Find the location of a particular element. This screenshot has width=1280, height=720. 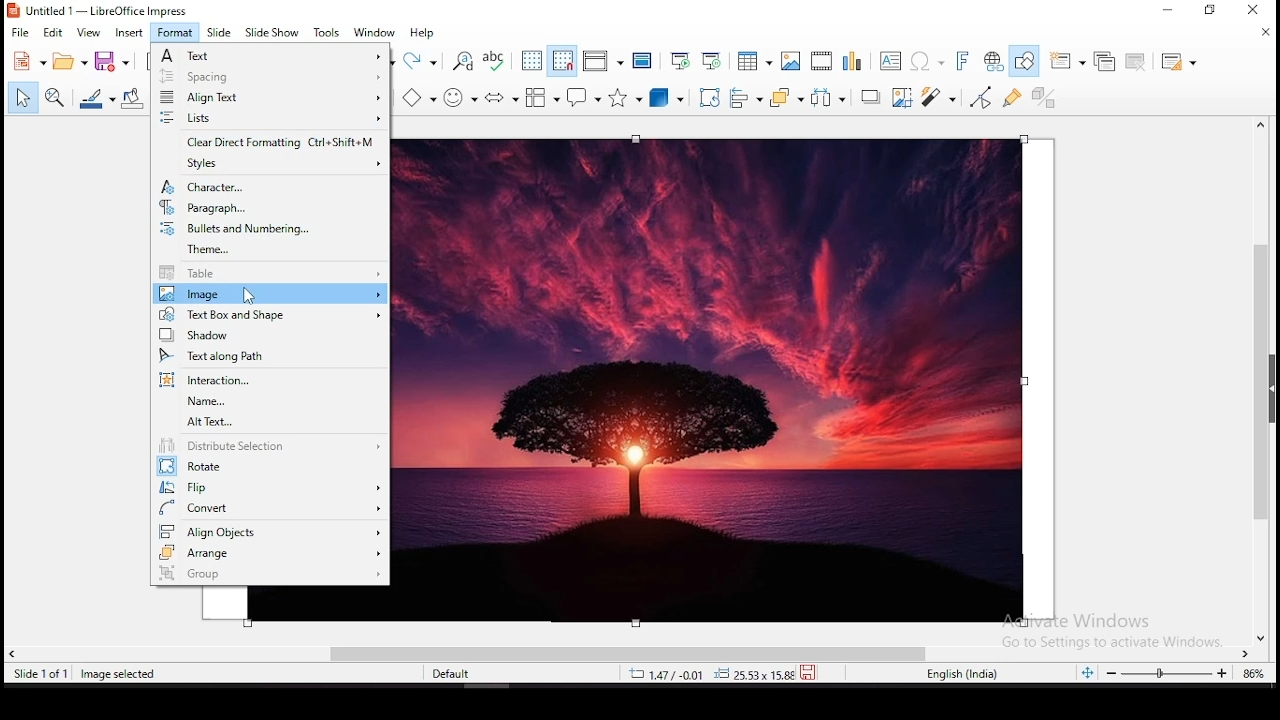

tools is located at coordinates (326, 32).